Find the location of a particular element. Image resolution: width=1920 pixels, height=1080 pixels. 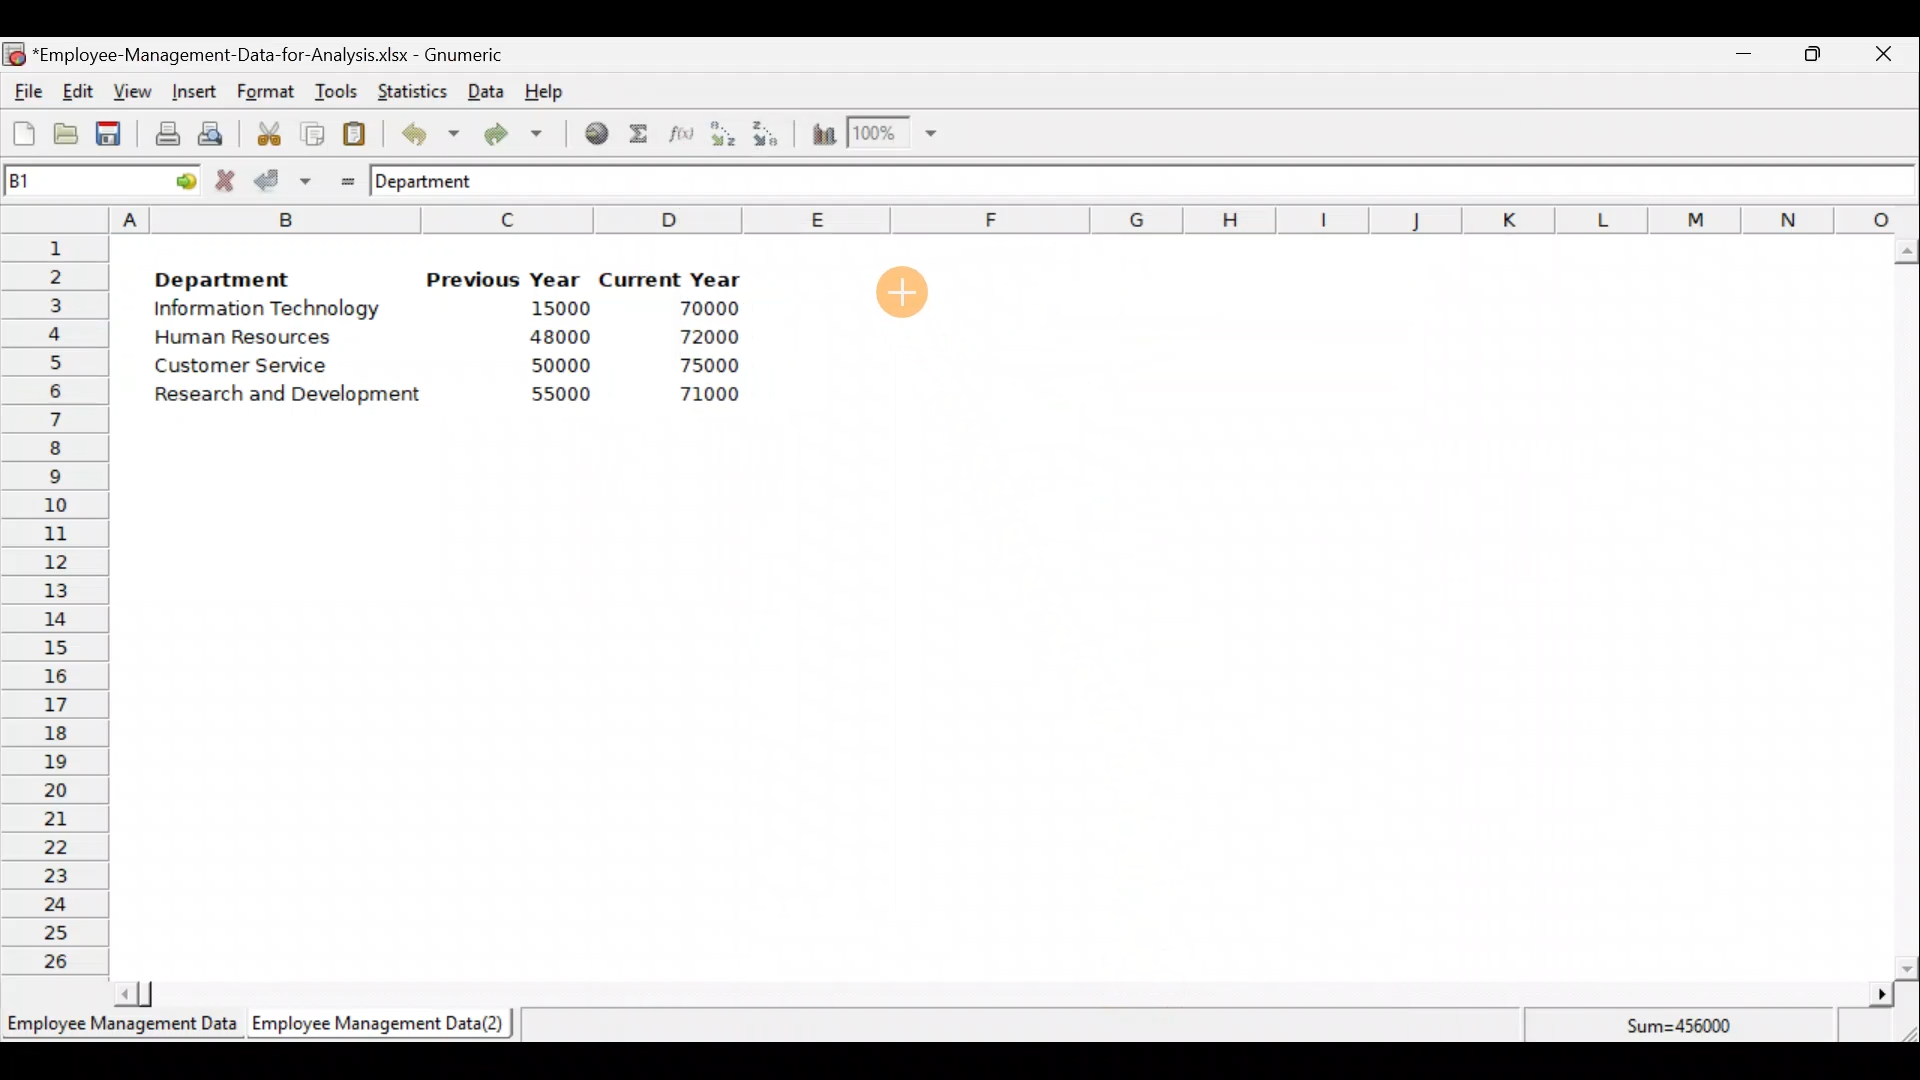

55000 is located at coordinates (562, 394).